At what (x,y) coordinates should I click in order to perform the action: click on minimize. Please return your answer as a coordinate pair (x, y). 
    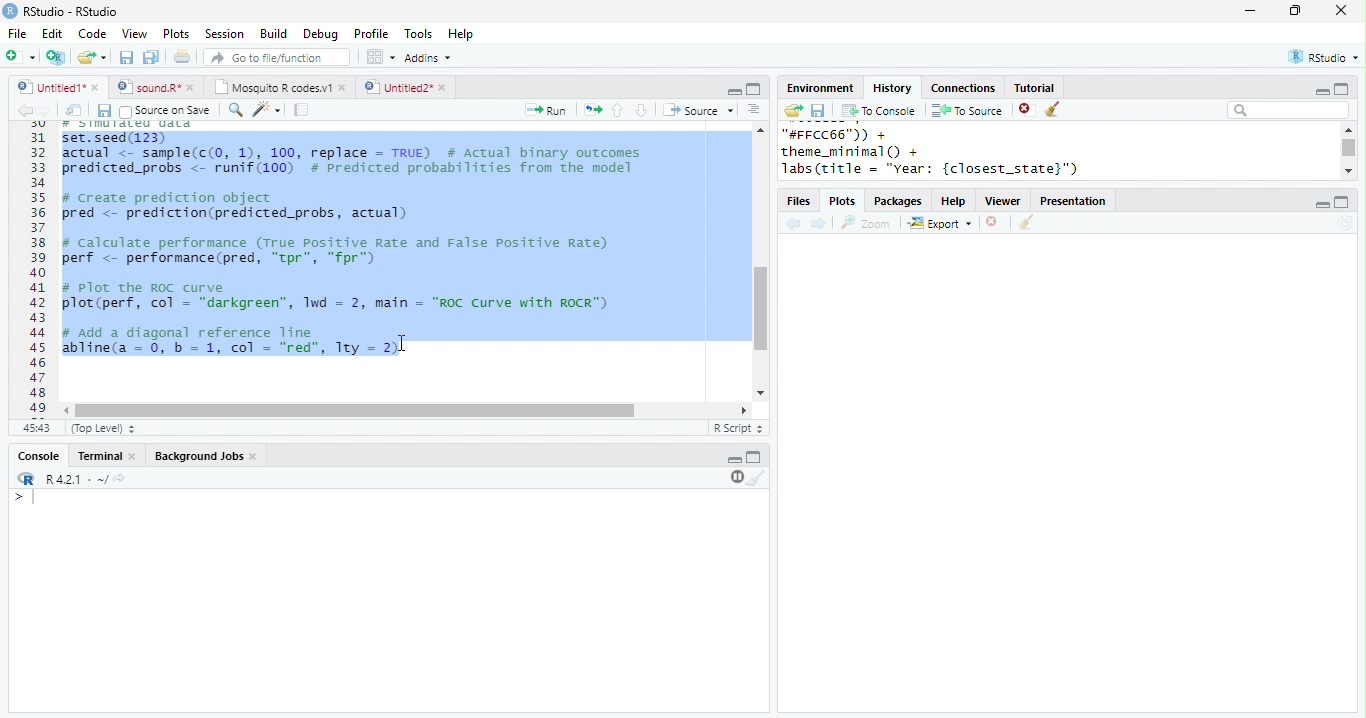
    Looking at the image, I should click on (1321, 205).